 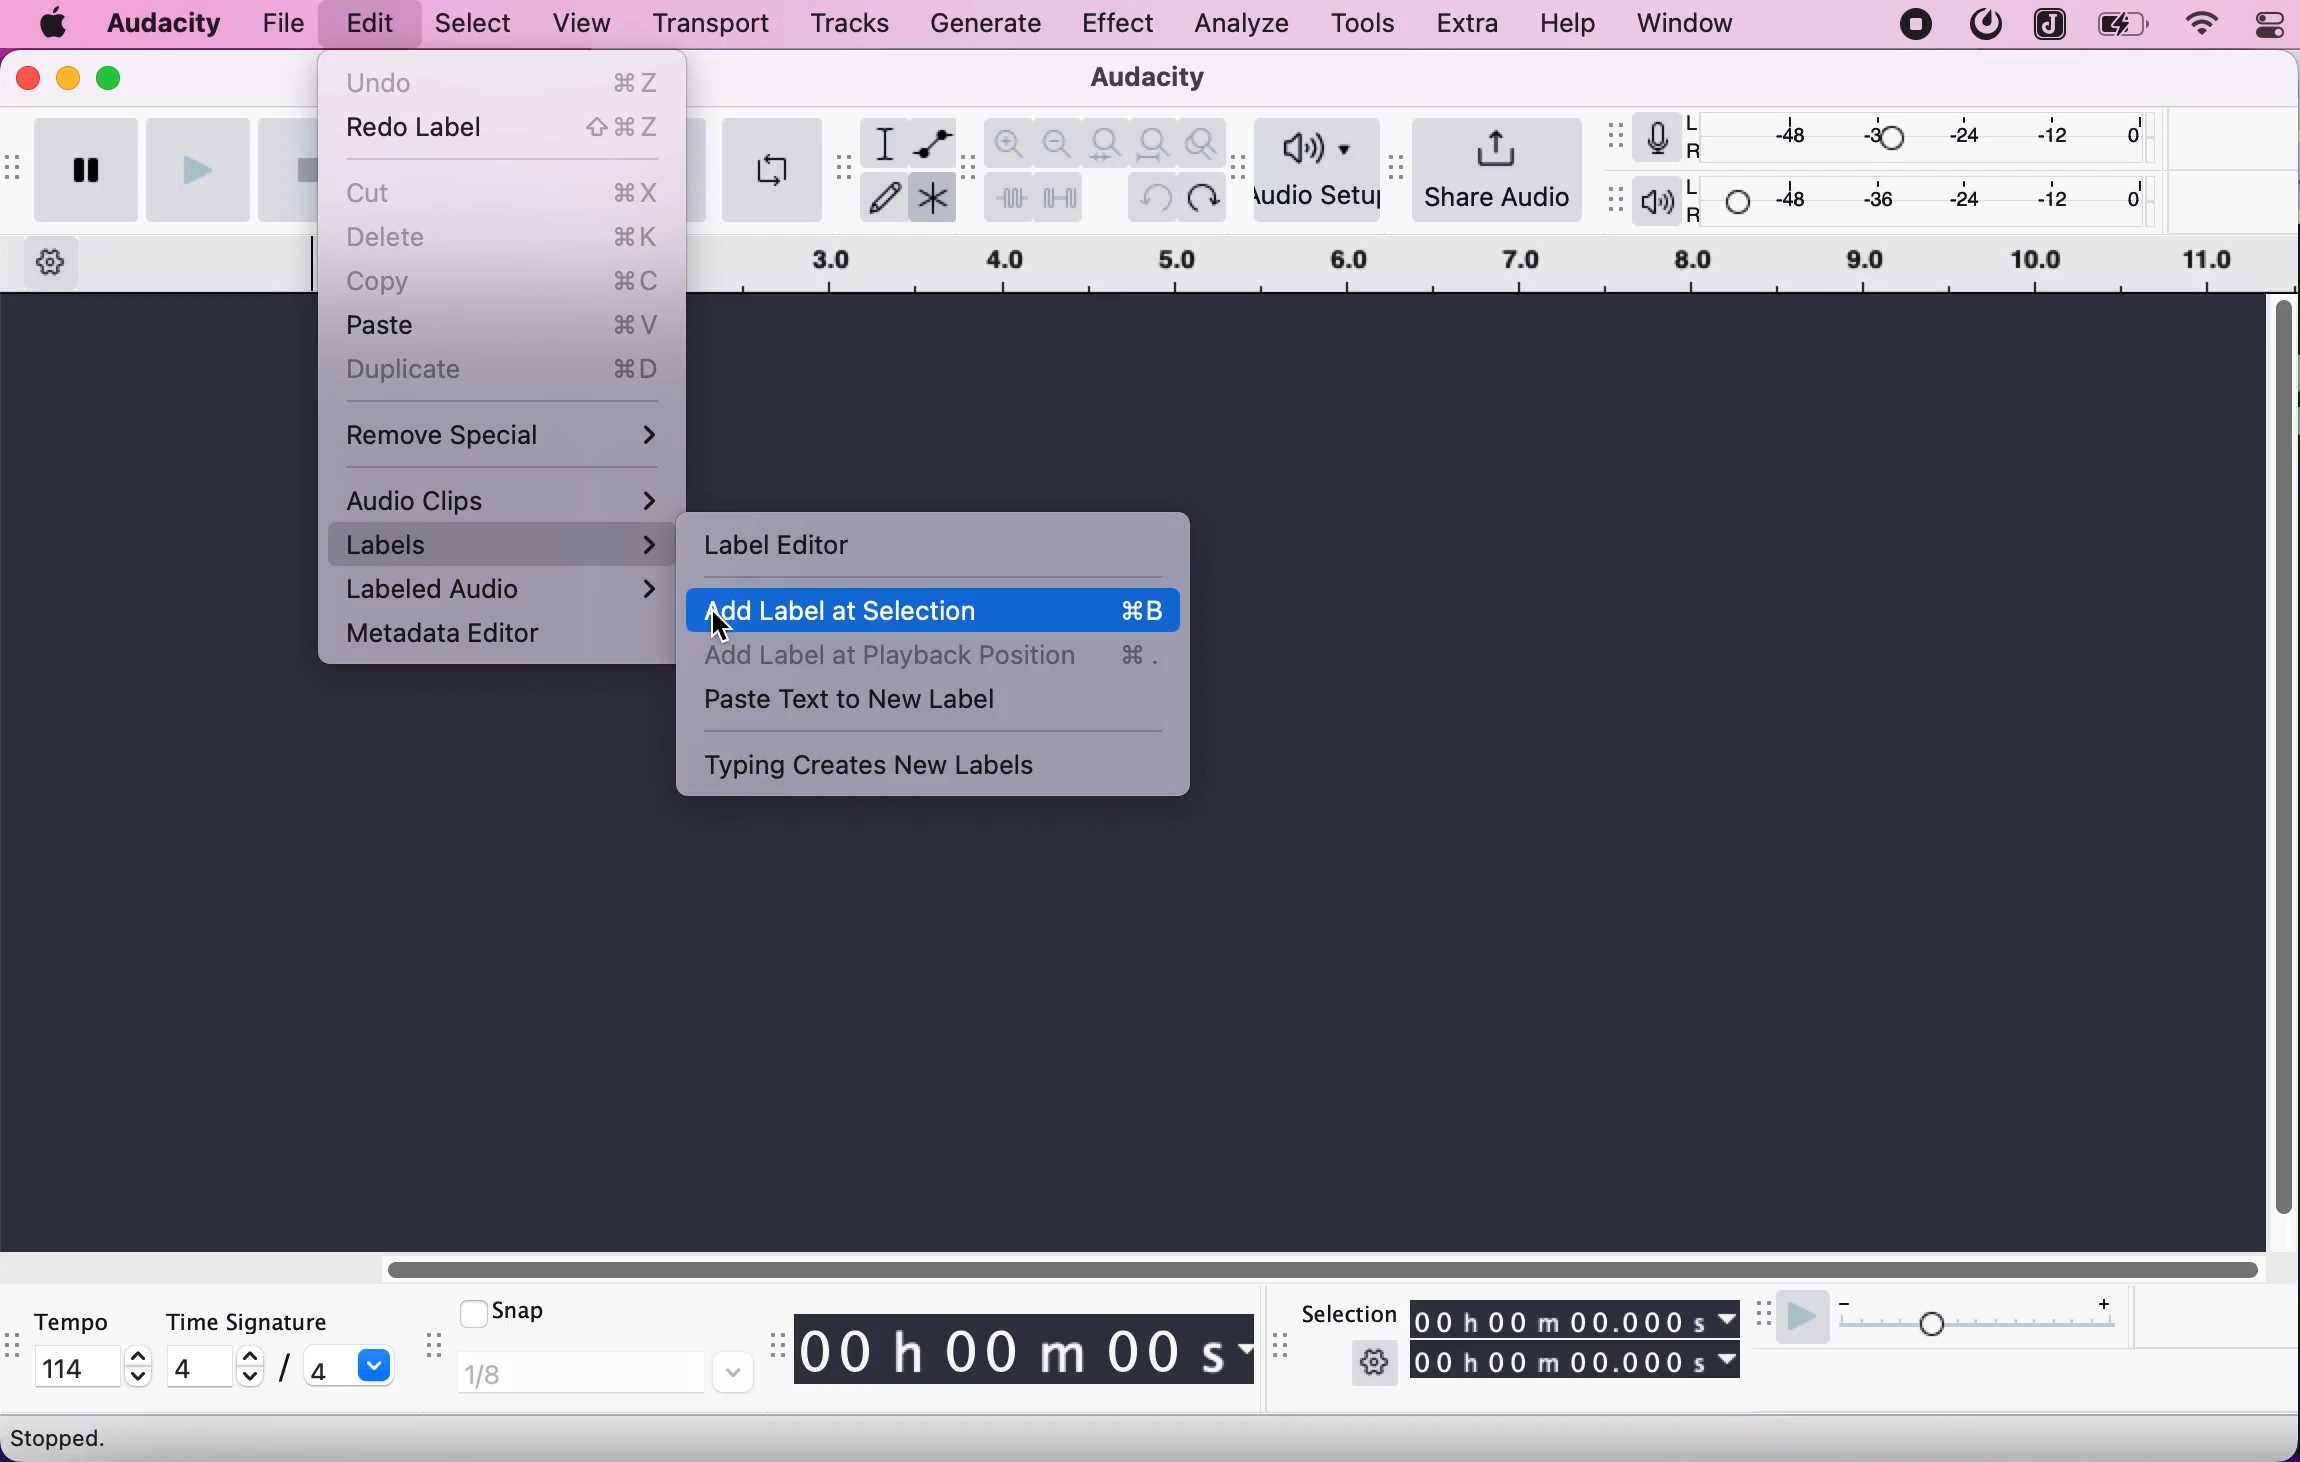 I want to click on audacity recording meter toolbar, so click(x=1613, y=134).